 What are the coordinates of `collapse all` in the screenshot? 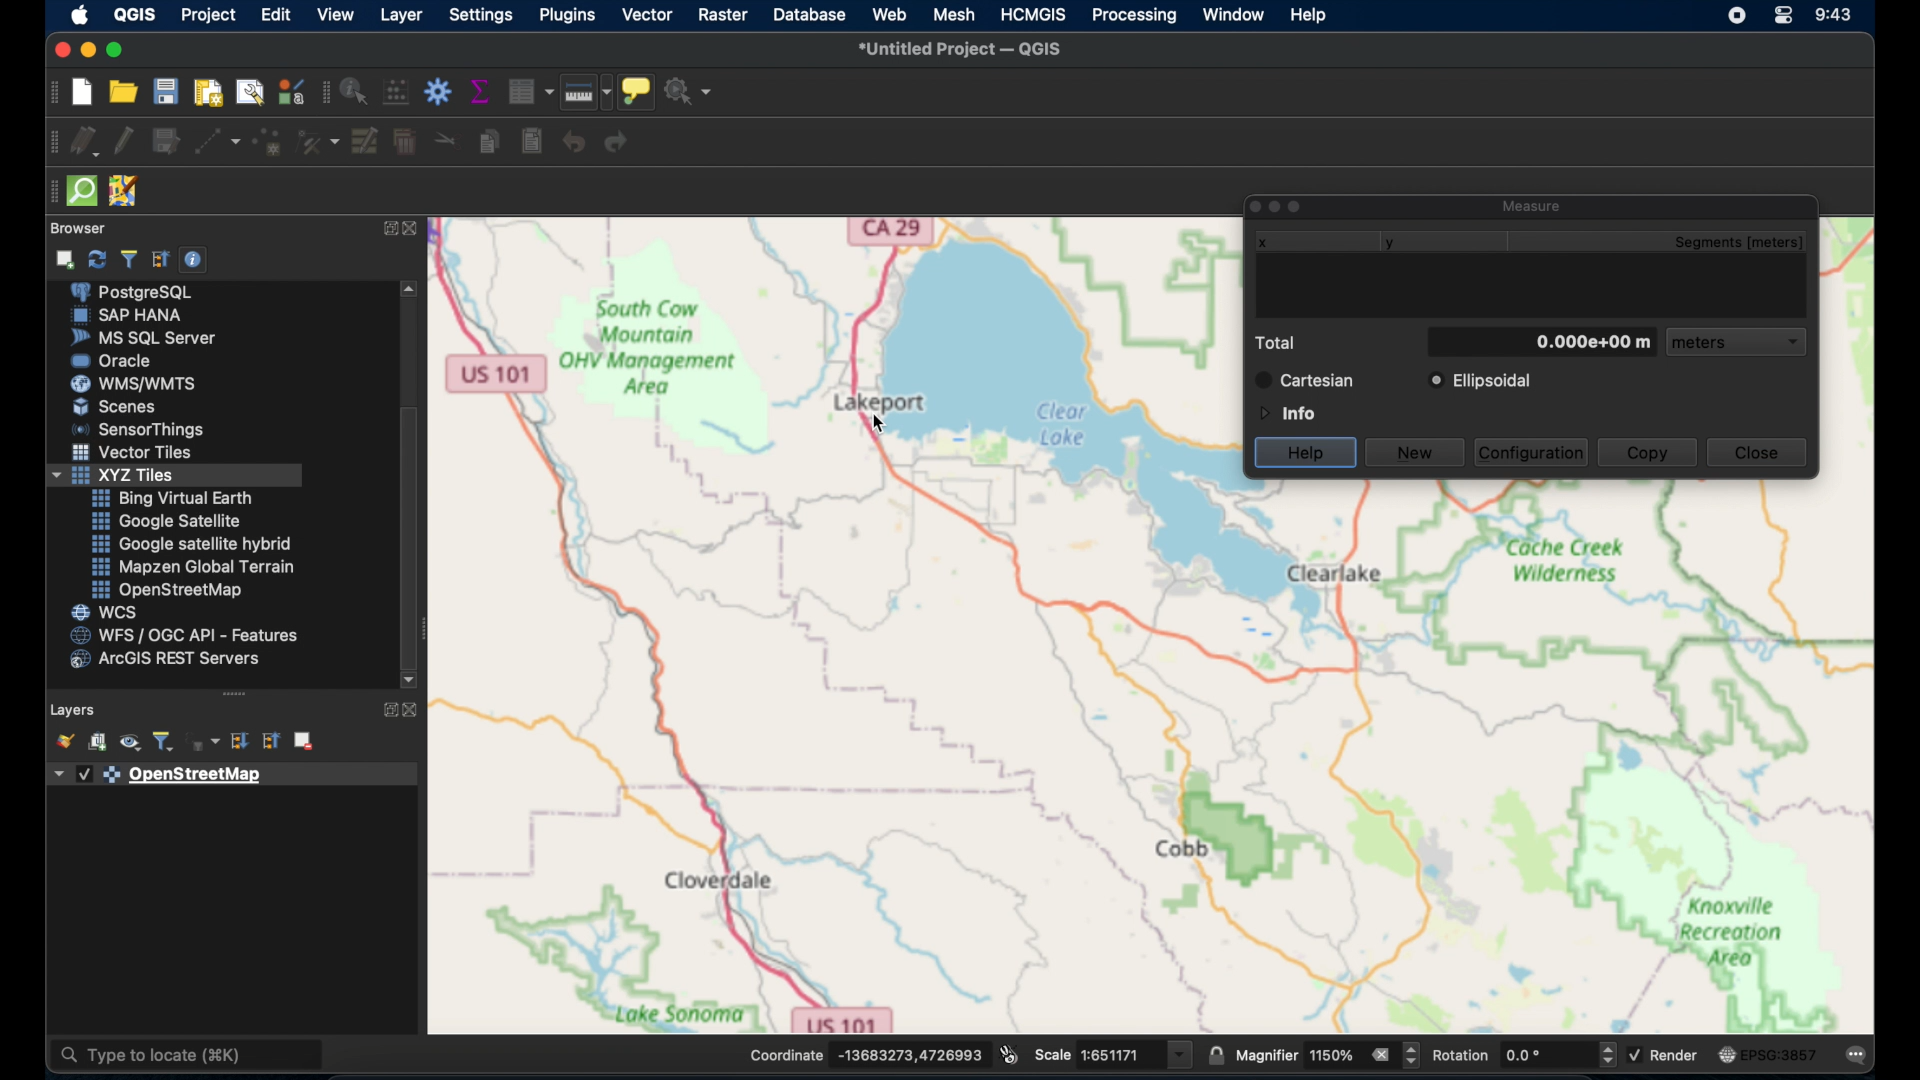 It's located at (160, 257).